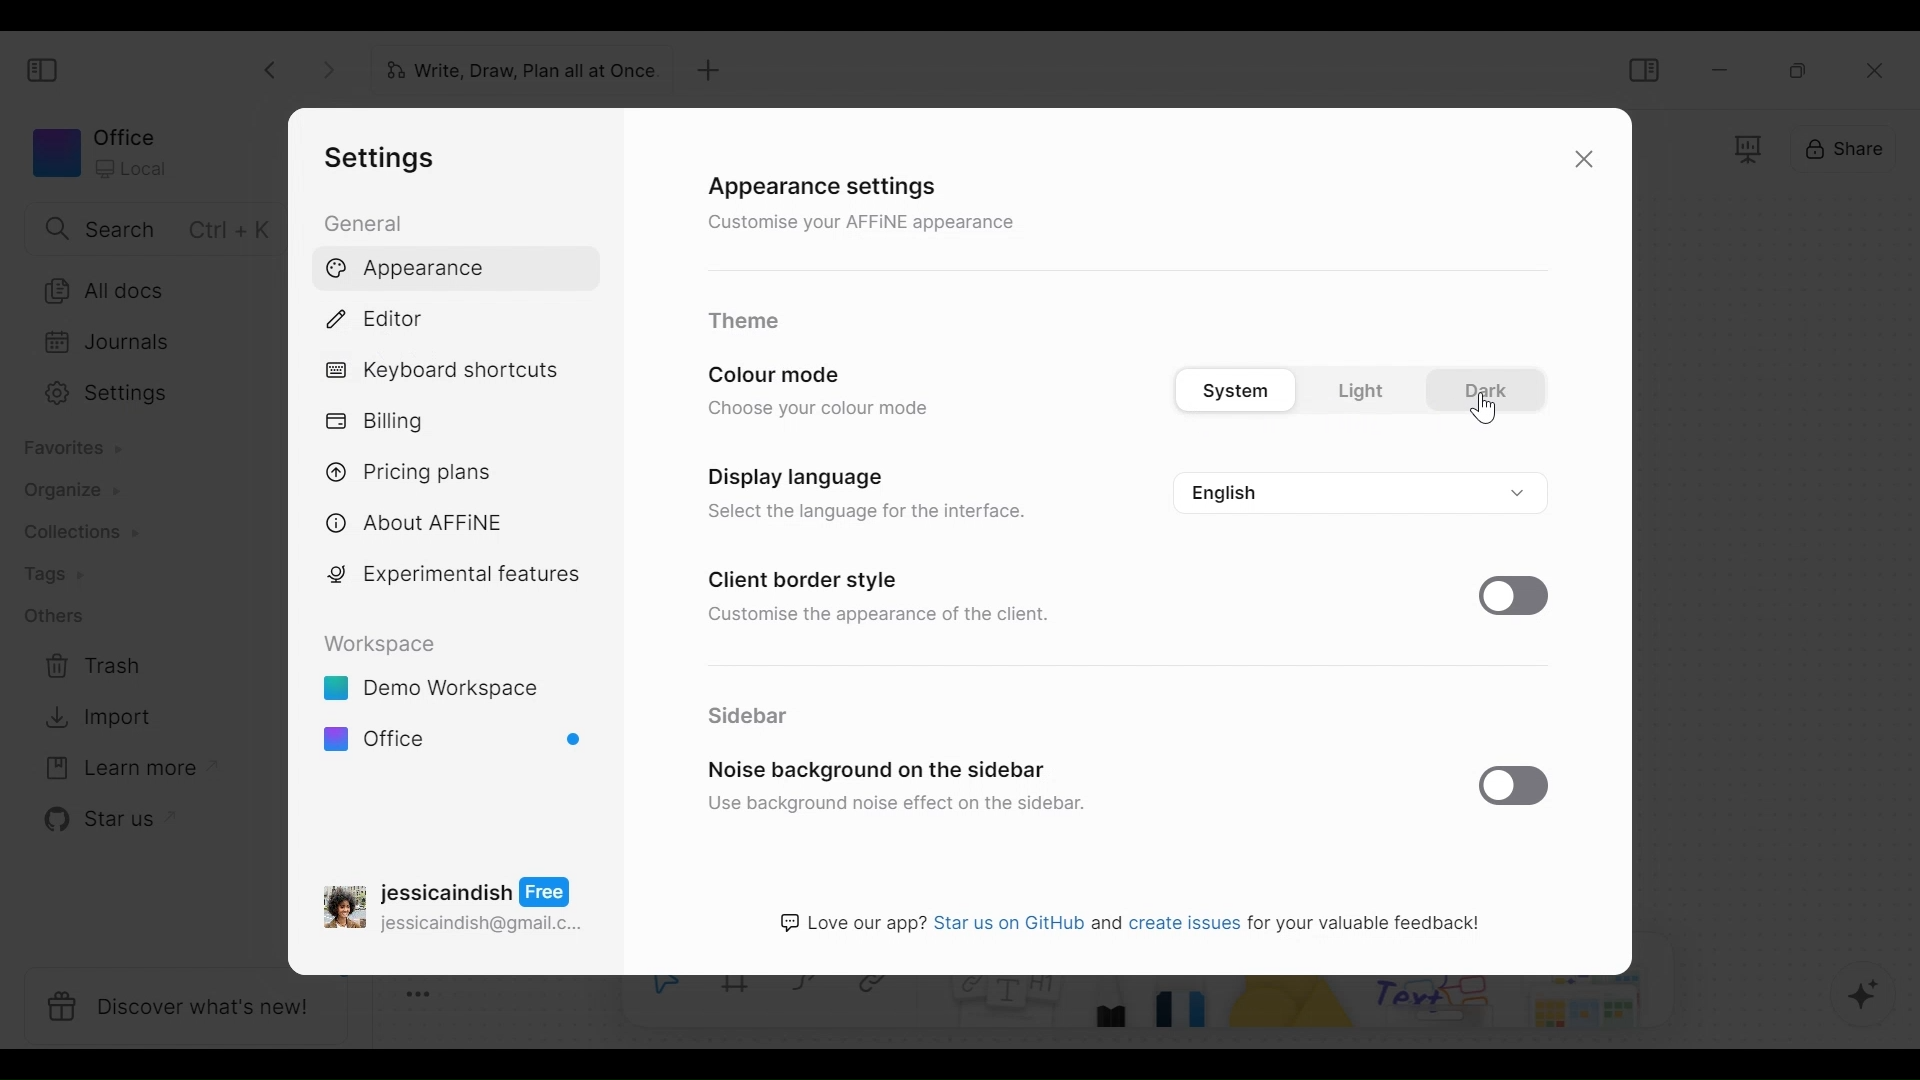  Describe the element at coordinates (153, 229) in the screenshot. I see `Search` at that location.